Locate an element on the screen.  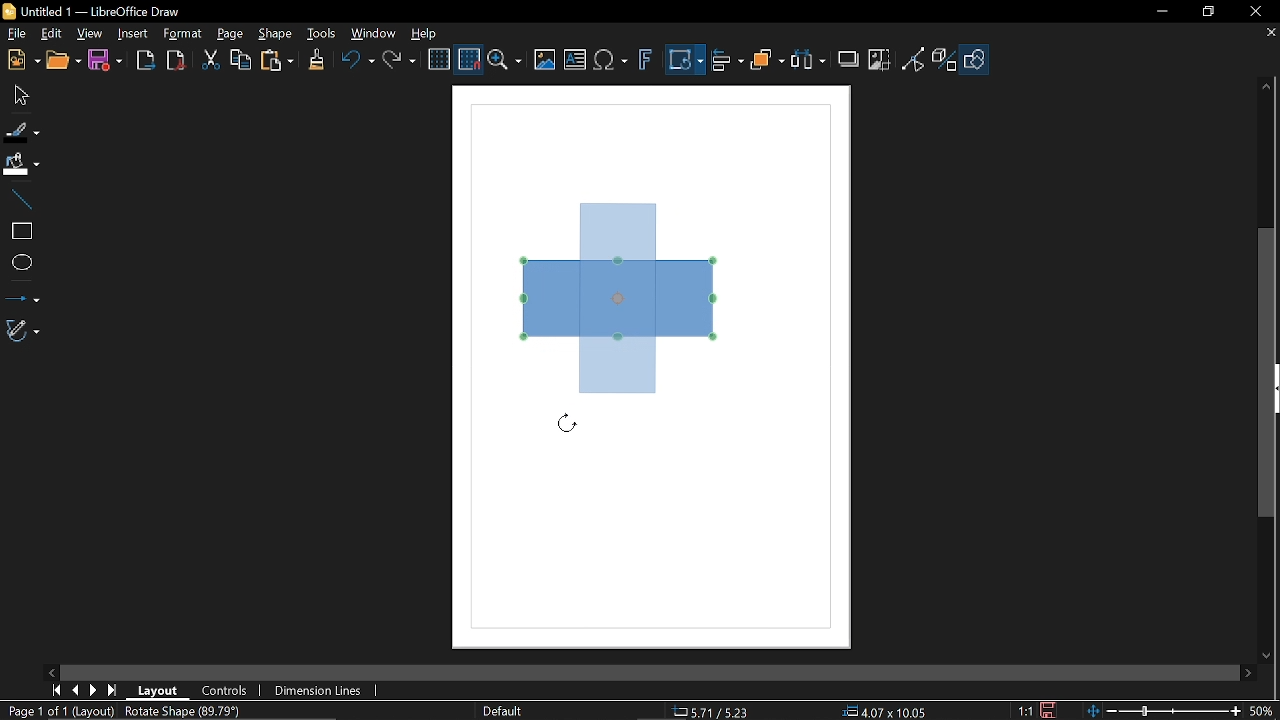
slide master name is located at coordinates (504, 710).